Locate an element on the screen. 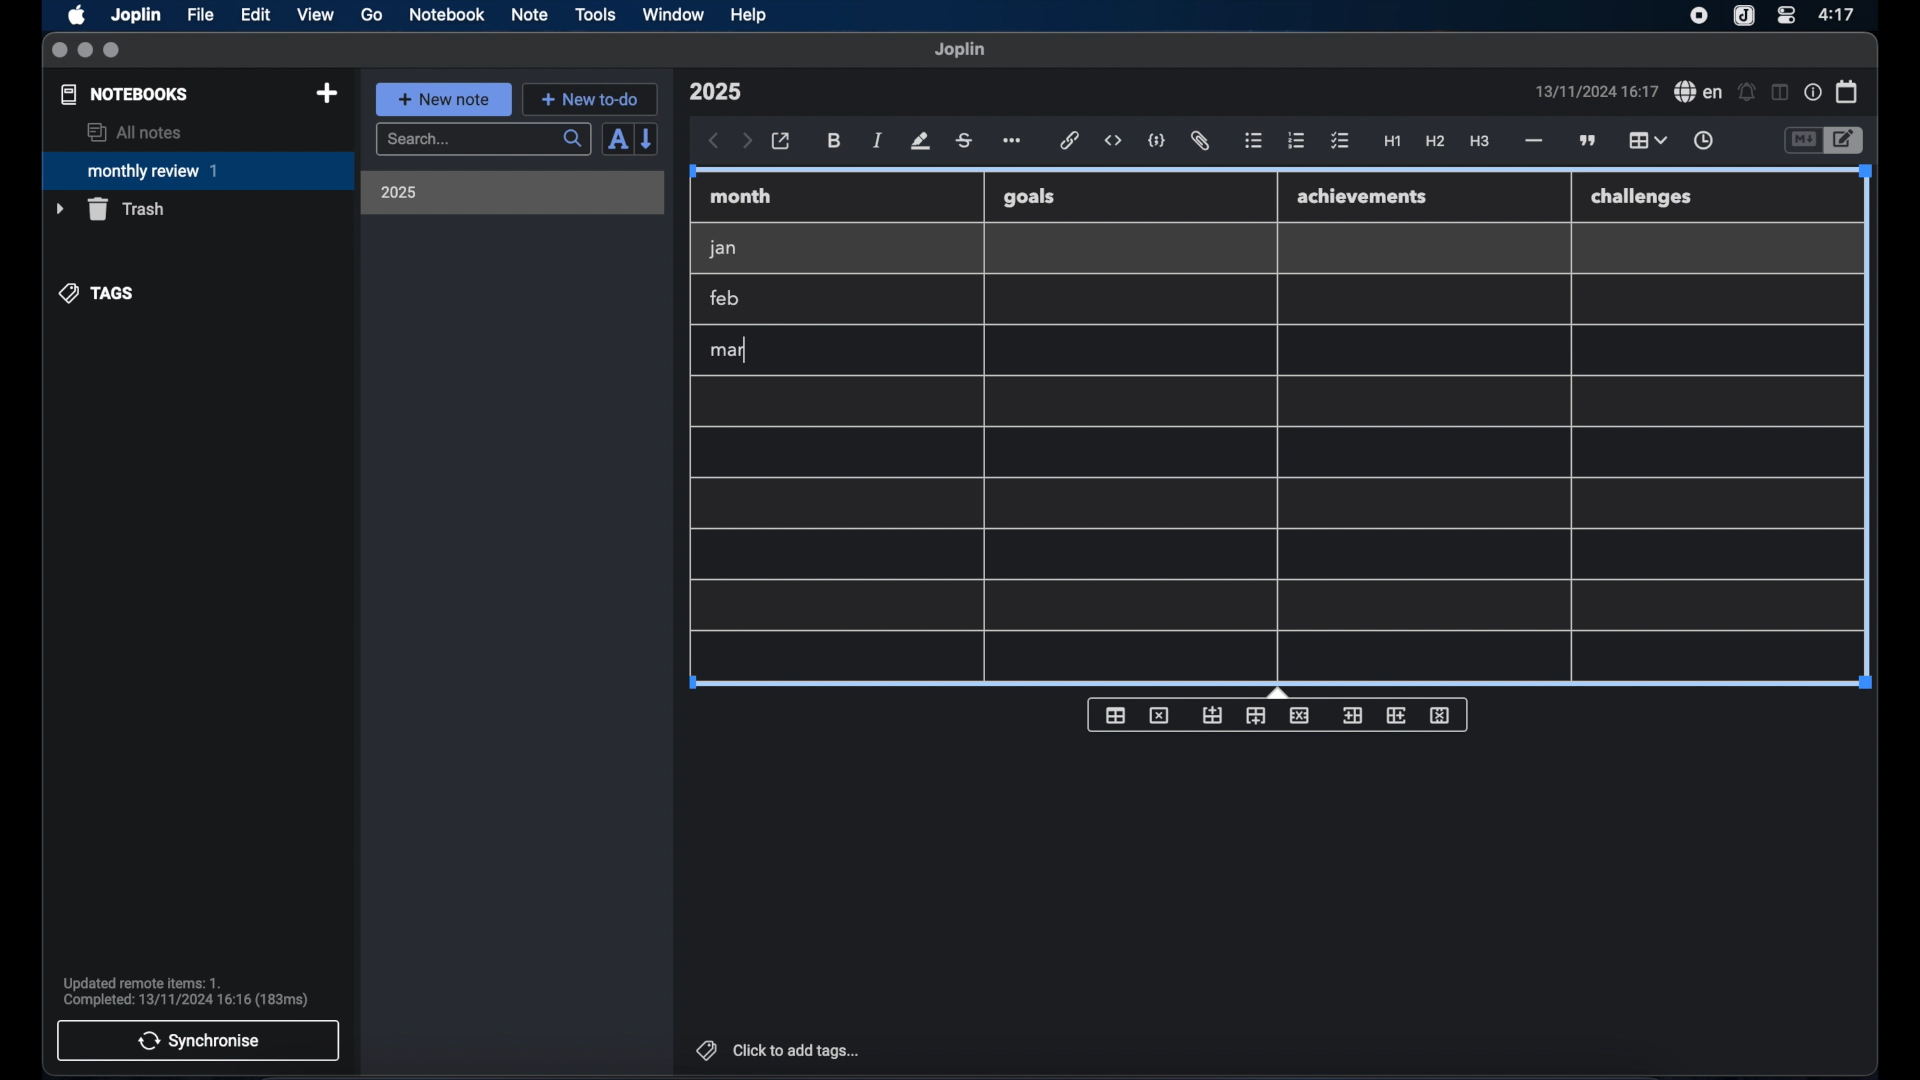 The width and height of the screenshot is (1920, 1080). delete row is located at coordinates (1301, 714).